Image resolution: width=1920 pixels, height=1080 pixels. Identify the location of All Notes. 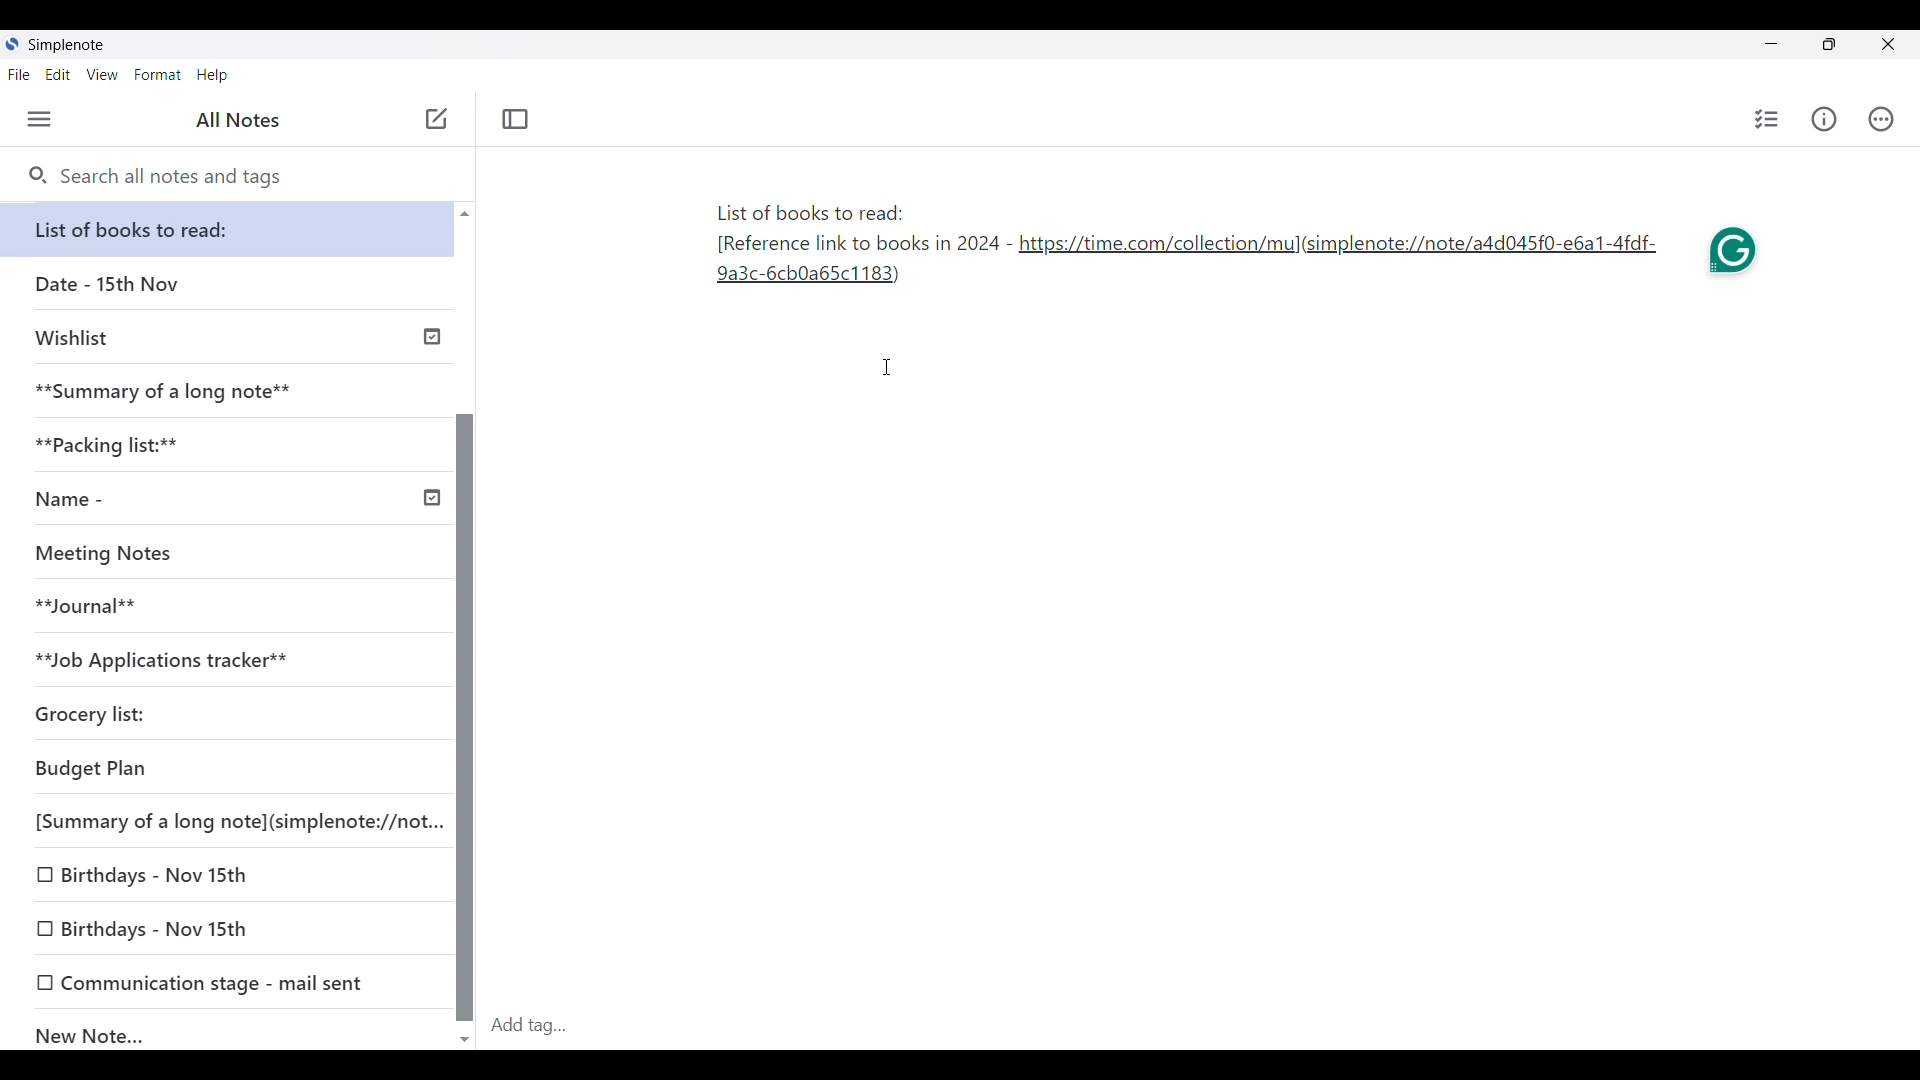
(235, 120).